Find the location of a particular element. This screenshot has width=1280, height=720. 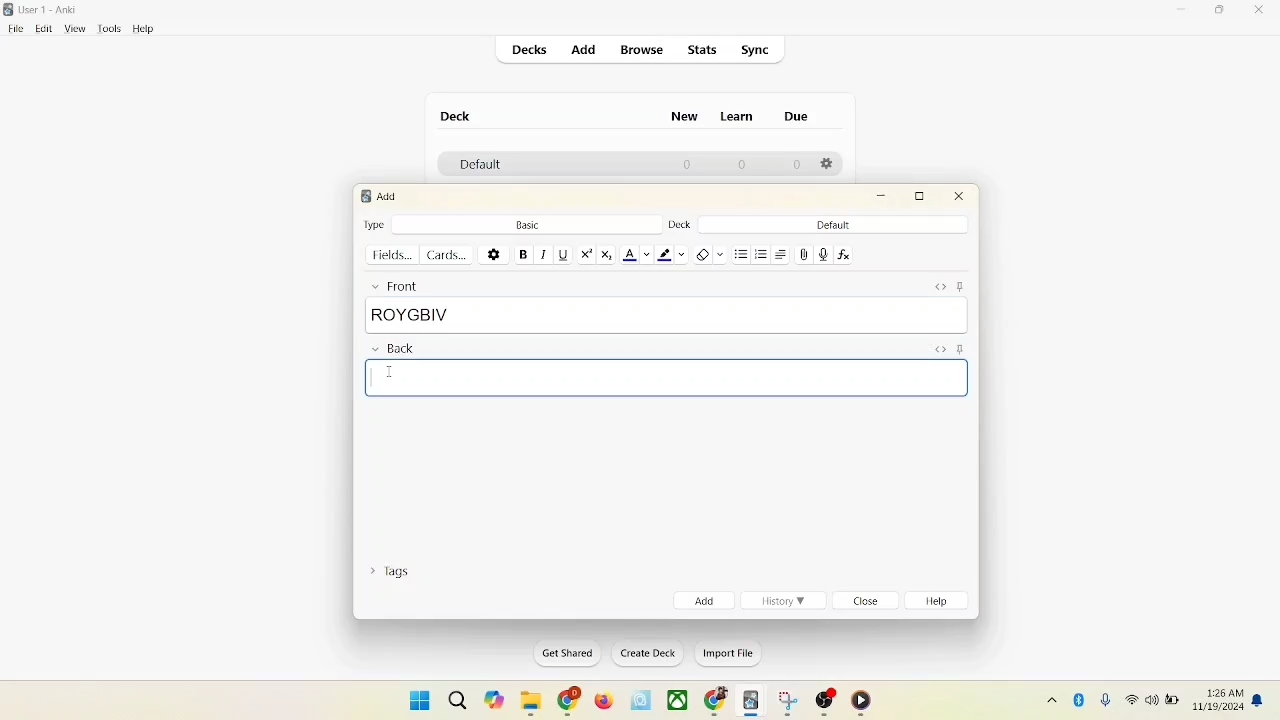

sticky is located at coordinates (959, 350).